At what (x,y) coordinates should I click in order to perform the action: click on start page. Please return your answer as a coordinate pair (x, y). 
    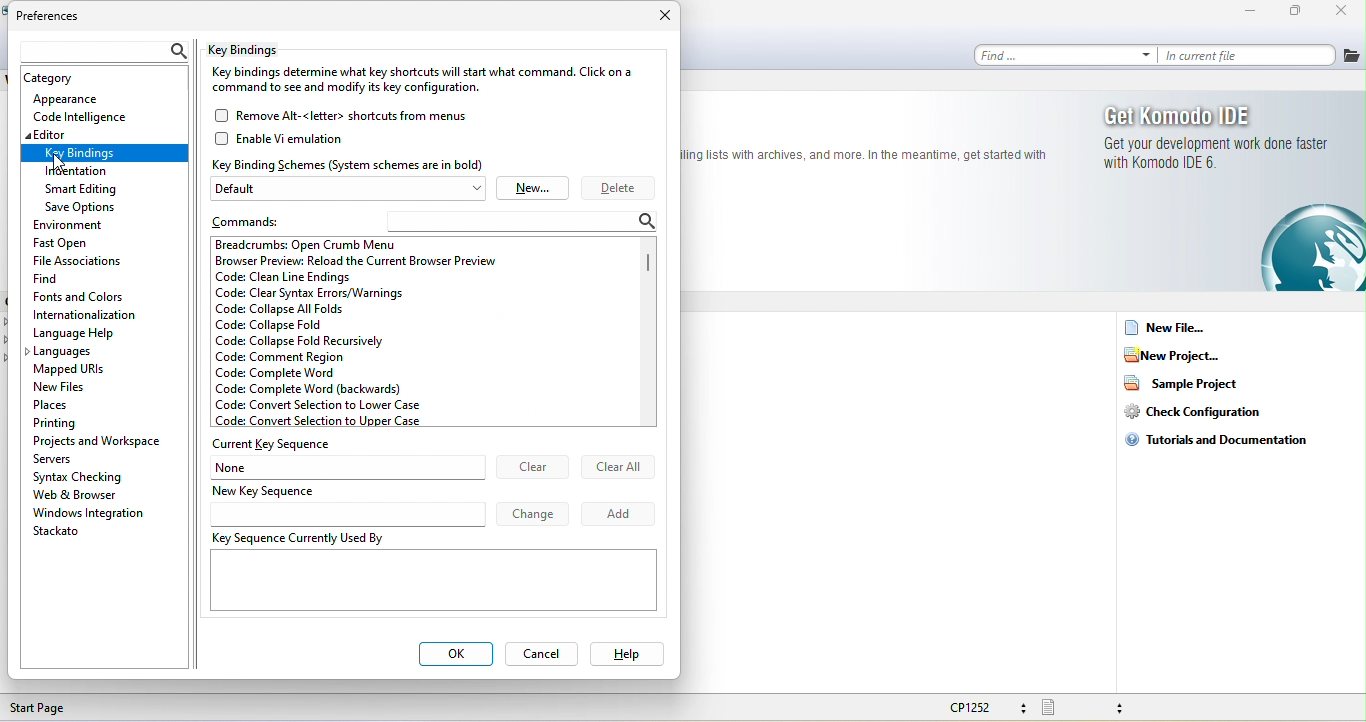
    Looking at the image, I should click on (43, 708).